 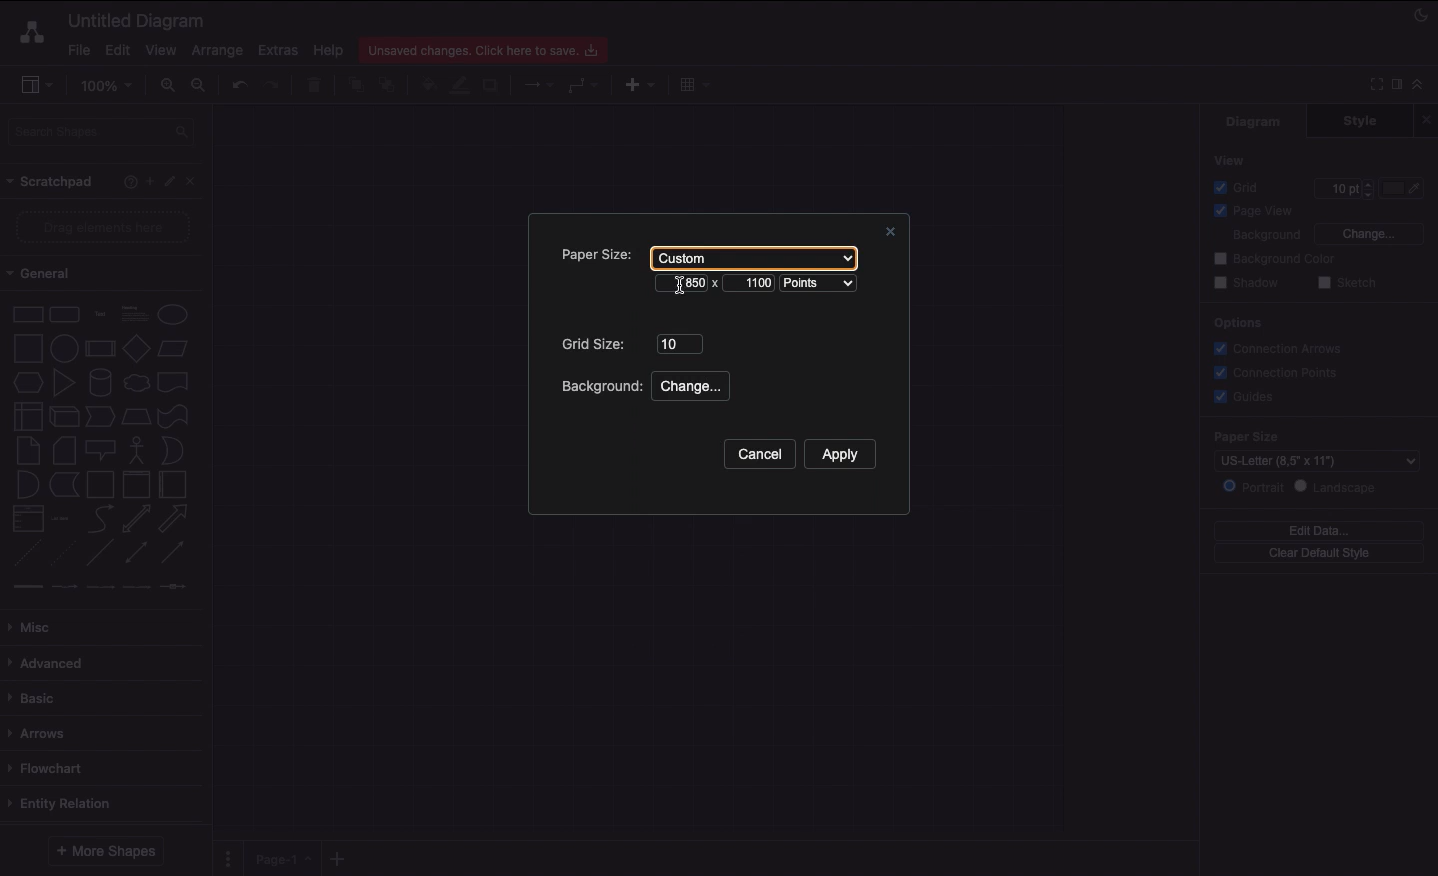 I want to click on Zoom out, so click(x=201, y=87).